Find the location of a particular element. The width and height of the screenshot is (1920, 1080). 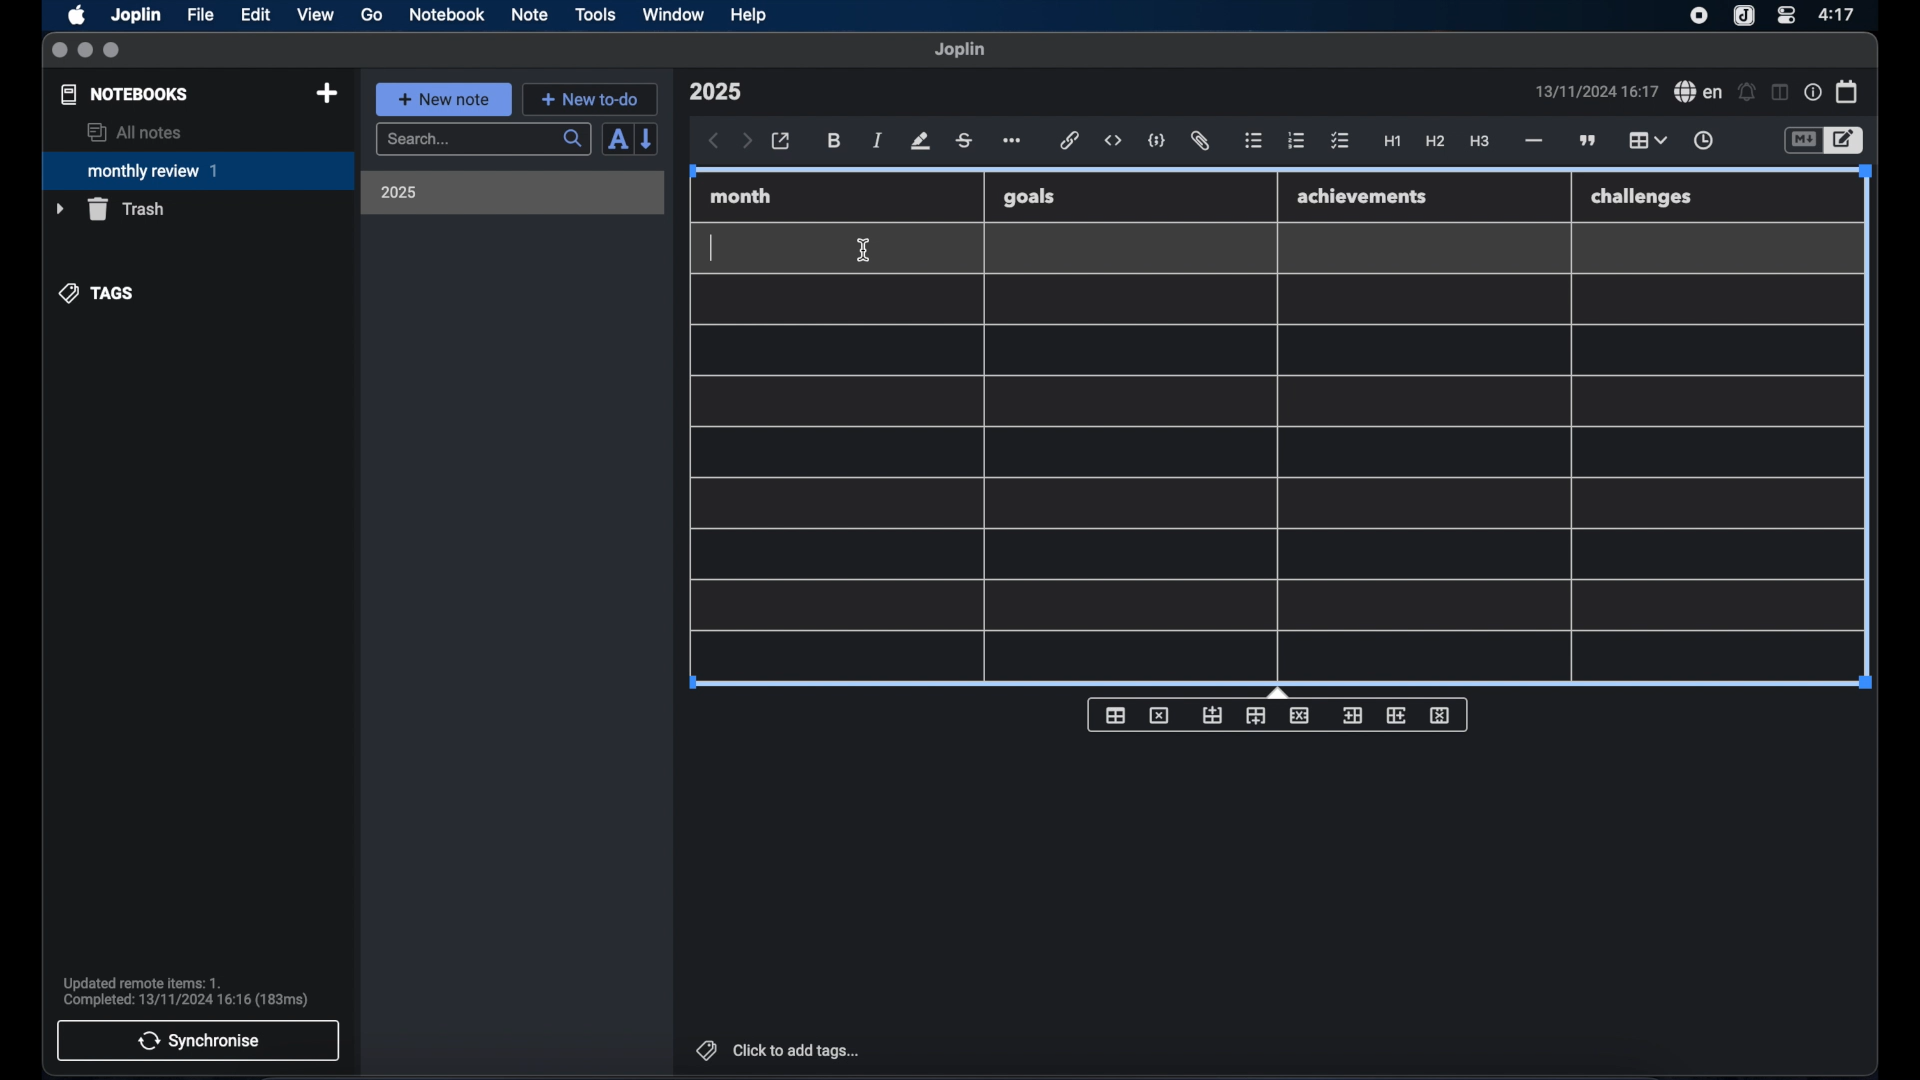

edit is located at coordinates (257, 15).